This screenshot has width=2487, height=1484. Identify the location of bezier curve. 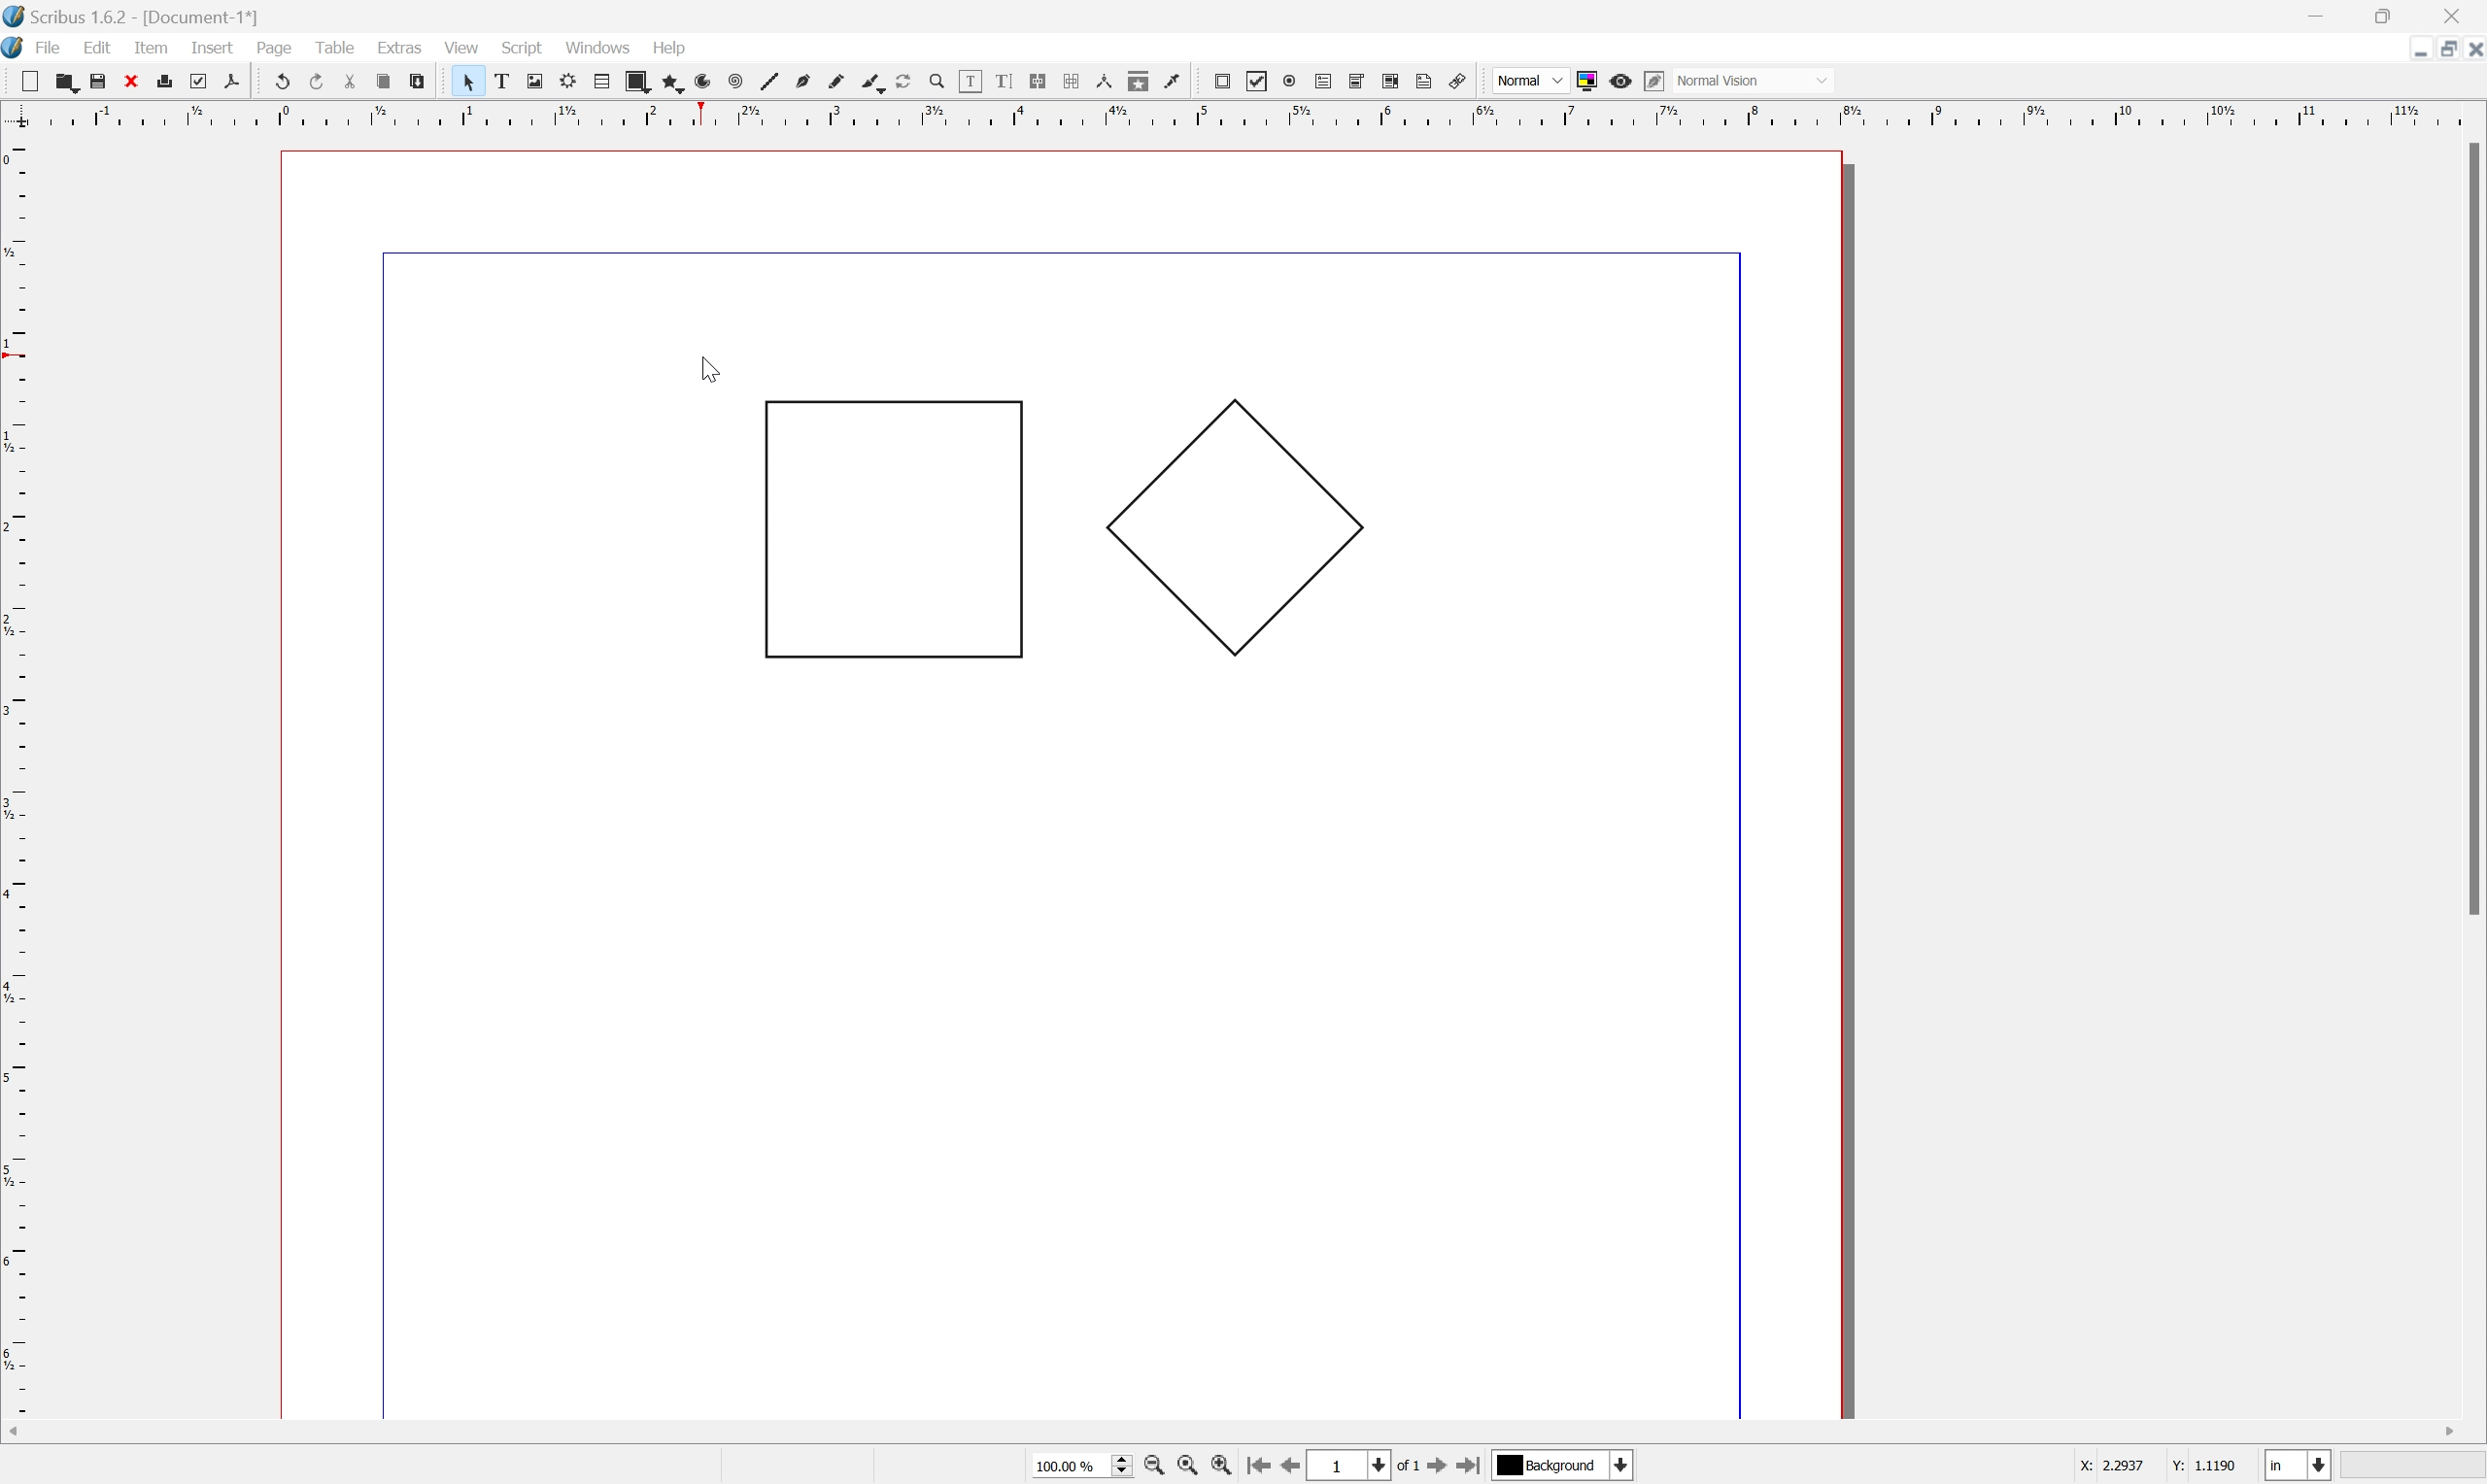
(799, 83).